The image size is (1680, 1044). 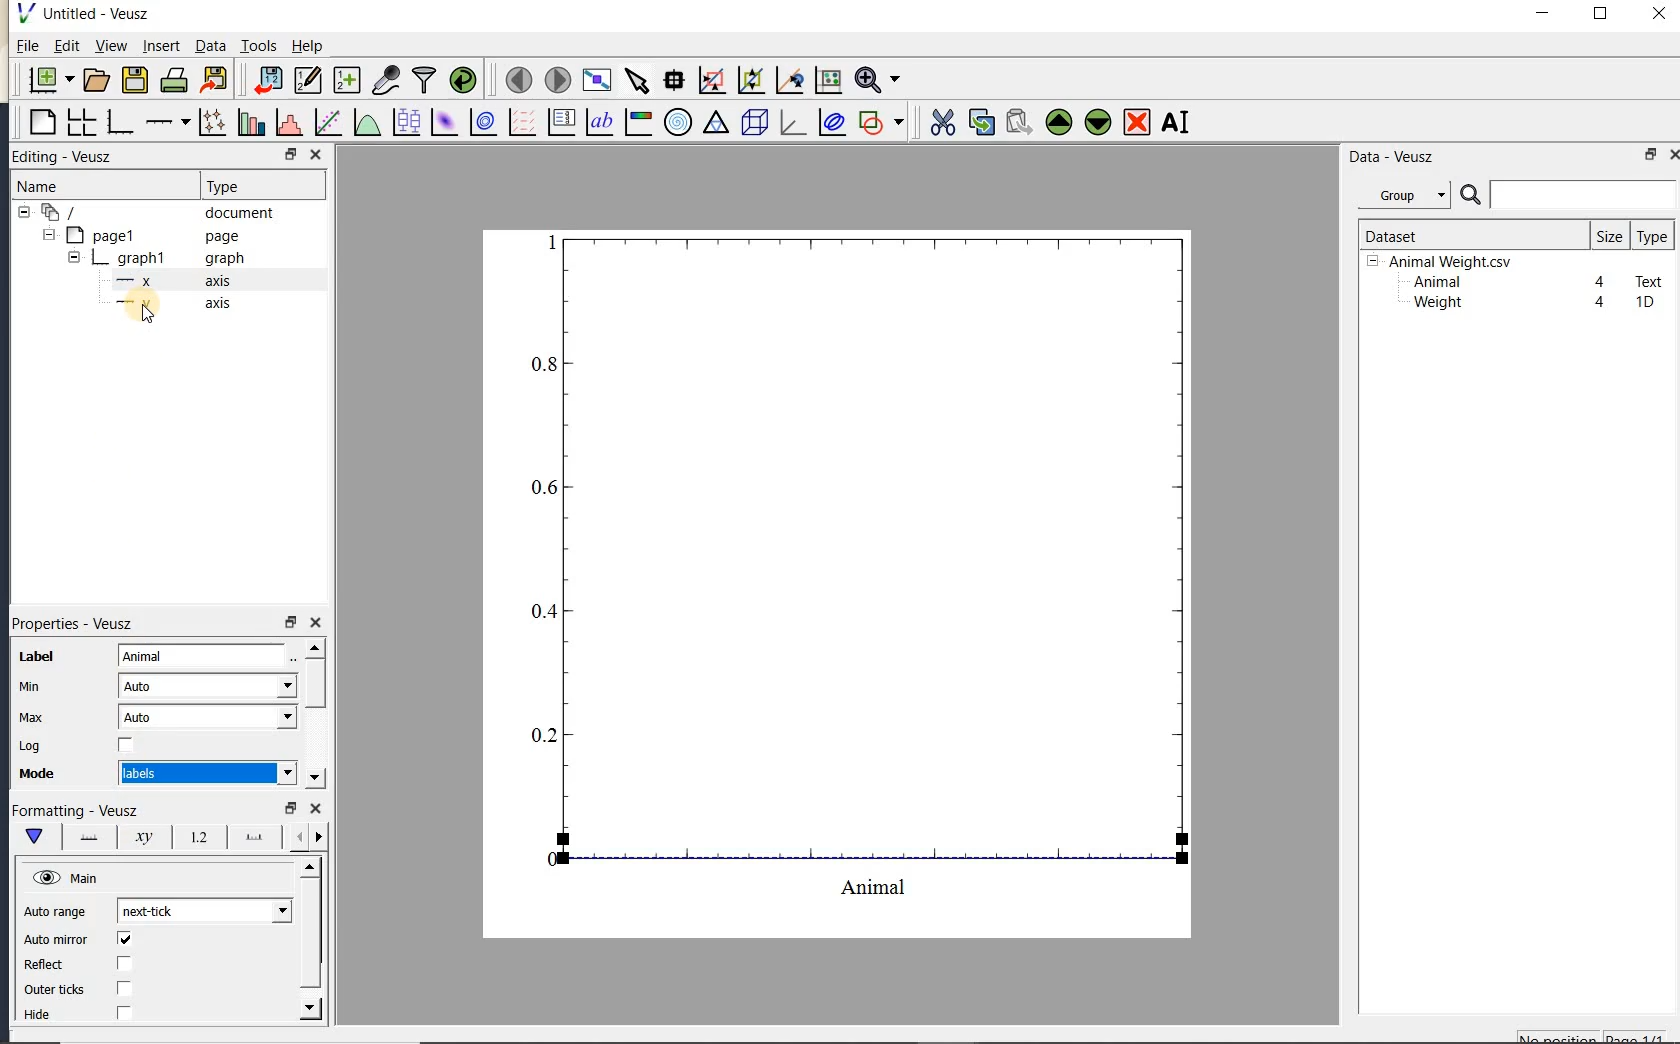 What do you see at coordinates (1673, 155) in the screenshot?
I see `close` at bounding box center [1673, 155].